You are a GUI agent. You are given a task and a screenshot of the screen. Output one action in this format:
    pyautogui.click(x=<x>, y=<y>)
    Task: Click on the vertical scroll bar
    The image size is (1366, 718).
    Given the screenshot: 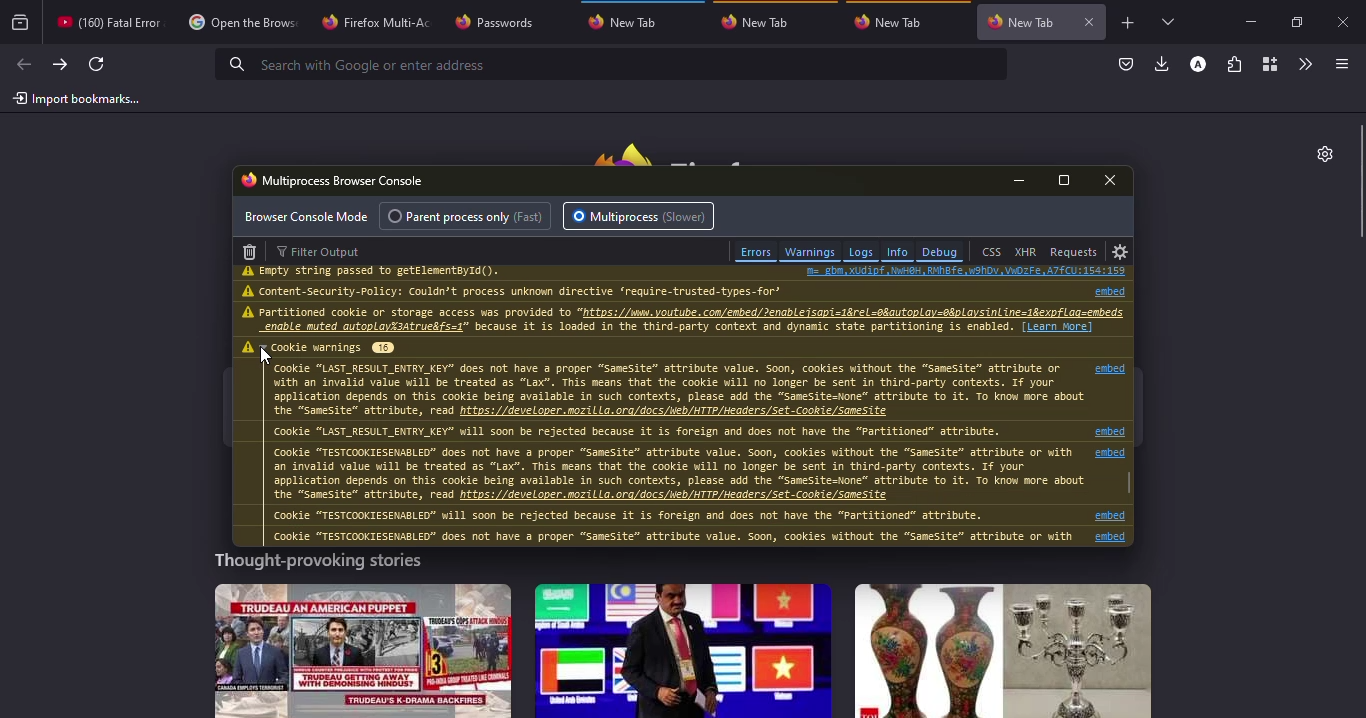 What is the action you would take?
    pyautogui.click(x=1357, y=182)
    